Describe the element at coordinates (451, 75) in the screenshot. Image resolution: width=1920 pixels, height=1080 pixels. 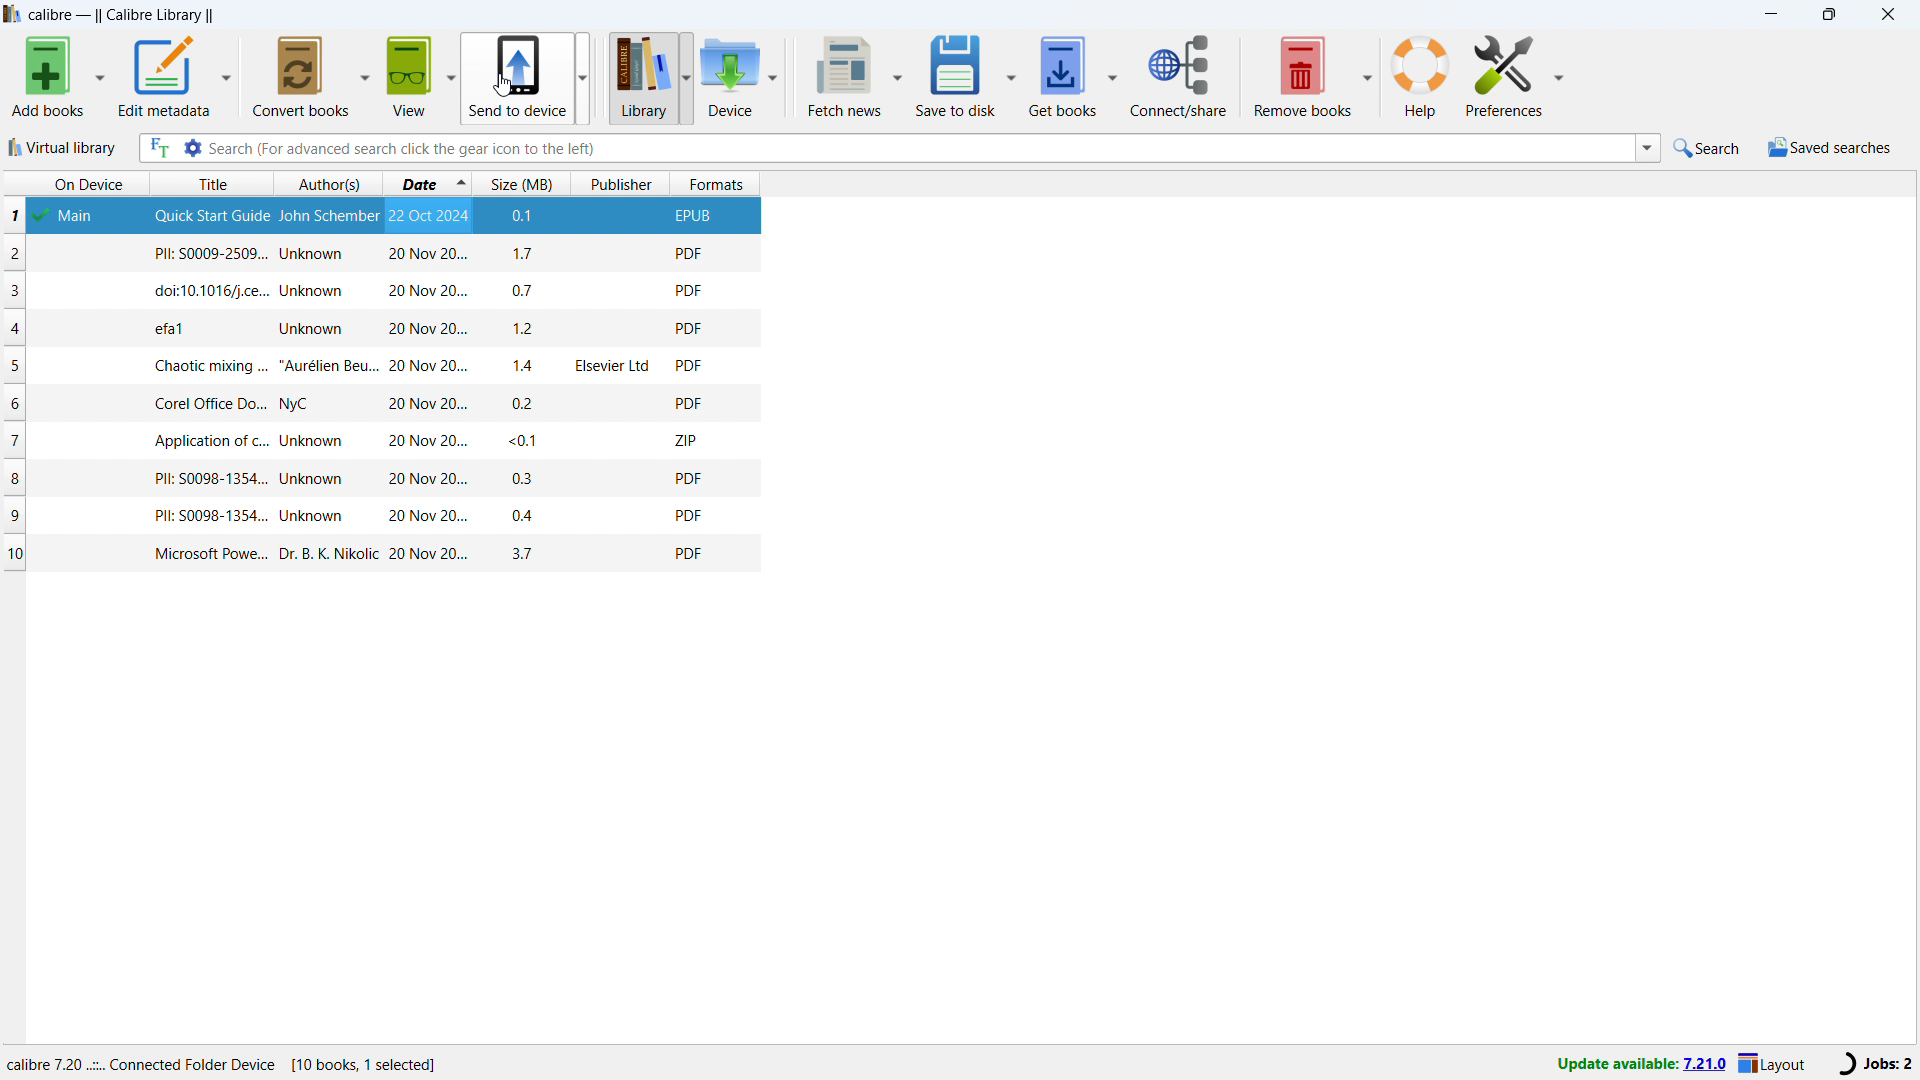
I see `view options` at that location.